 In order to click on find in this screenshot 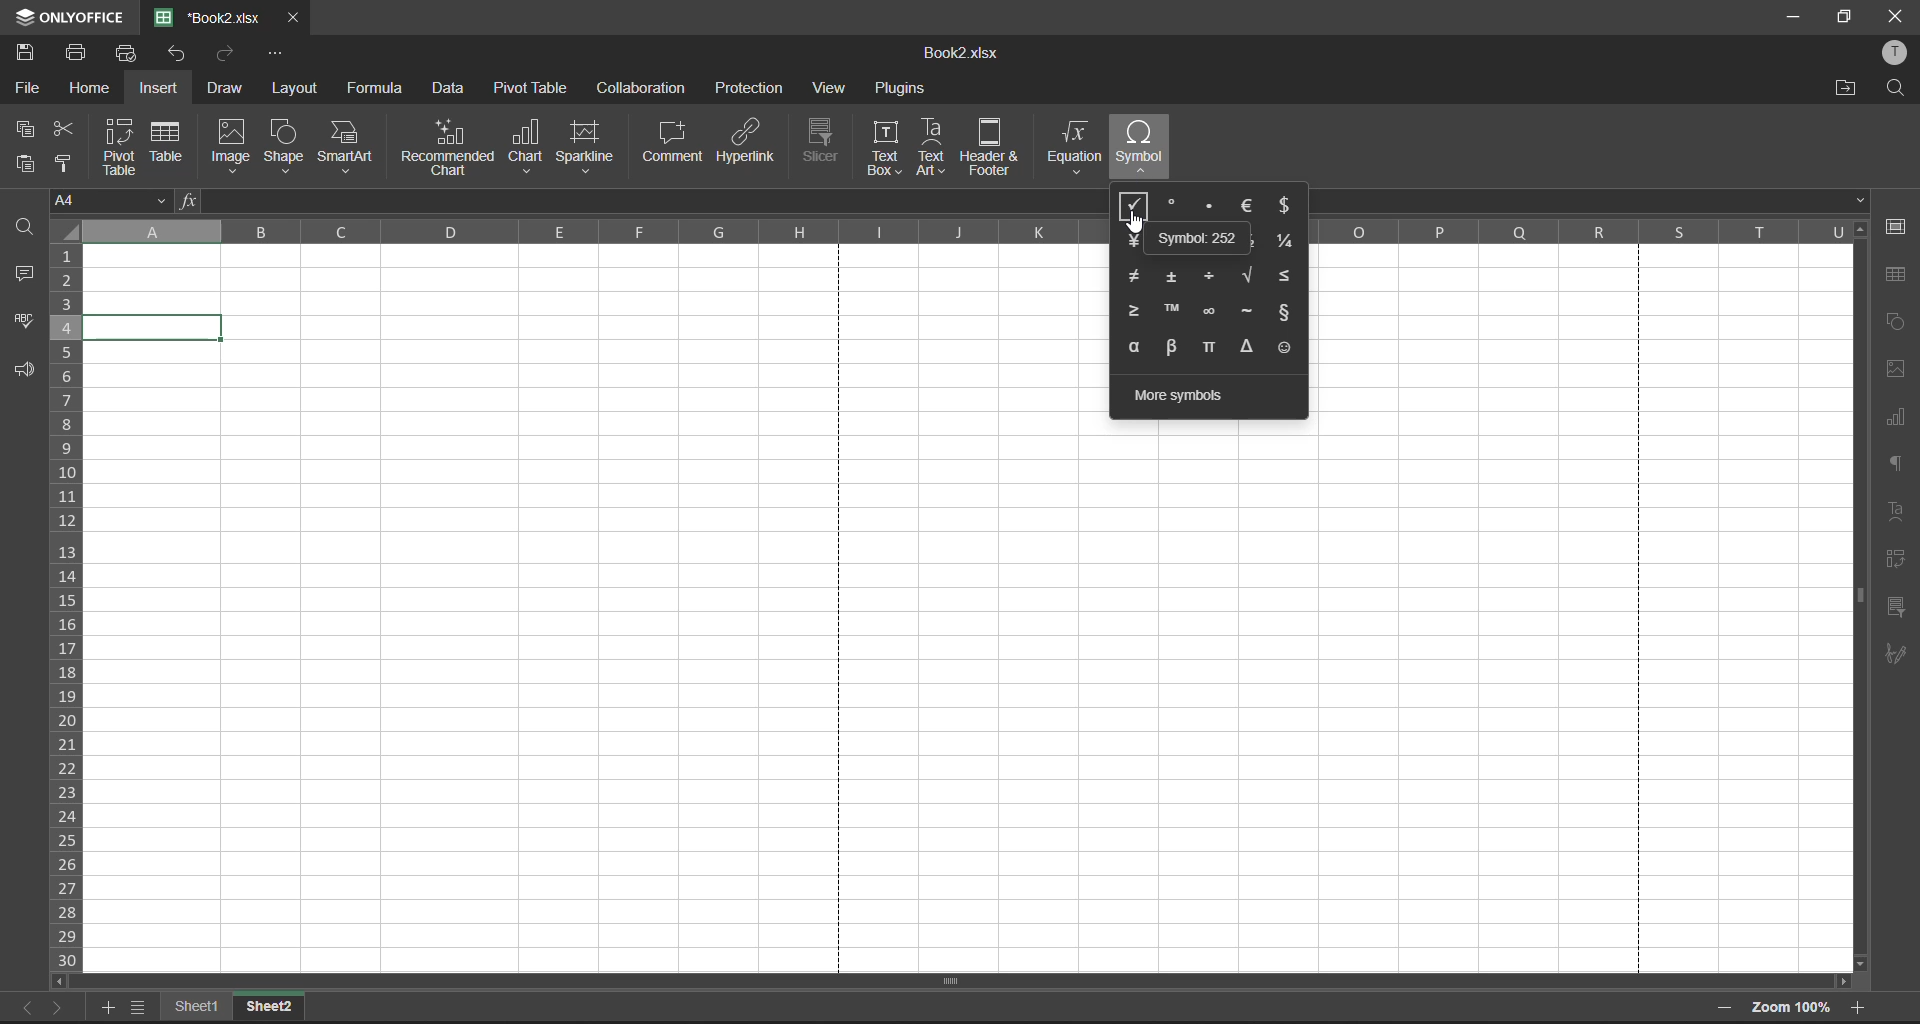, I will do `click(1894, 88)`.